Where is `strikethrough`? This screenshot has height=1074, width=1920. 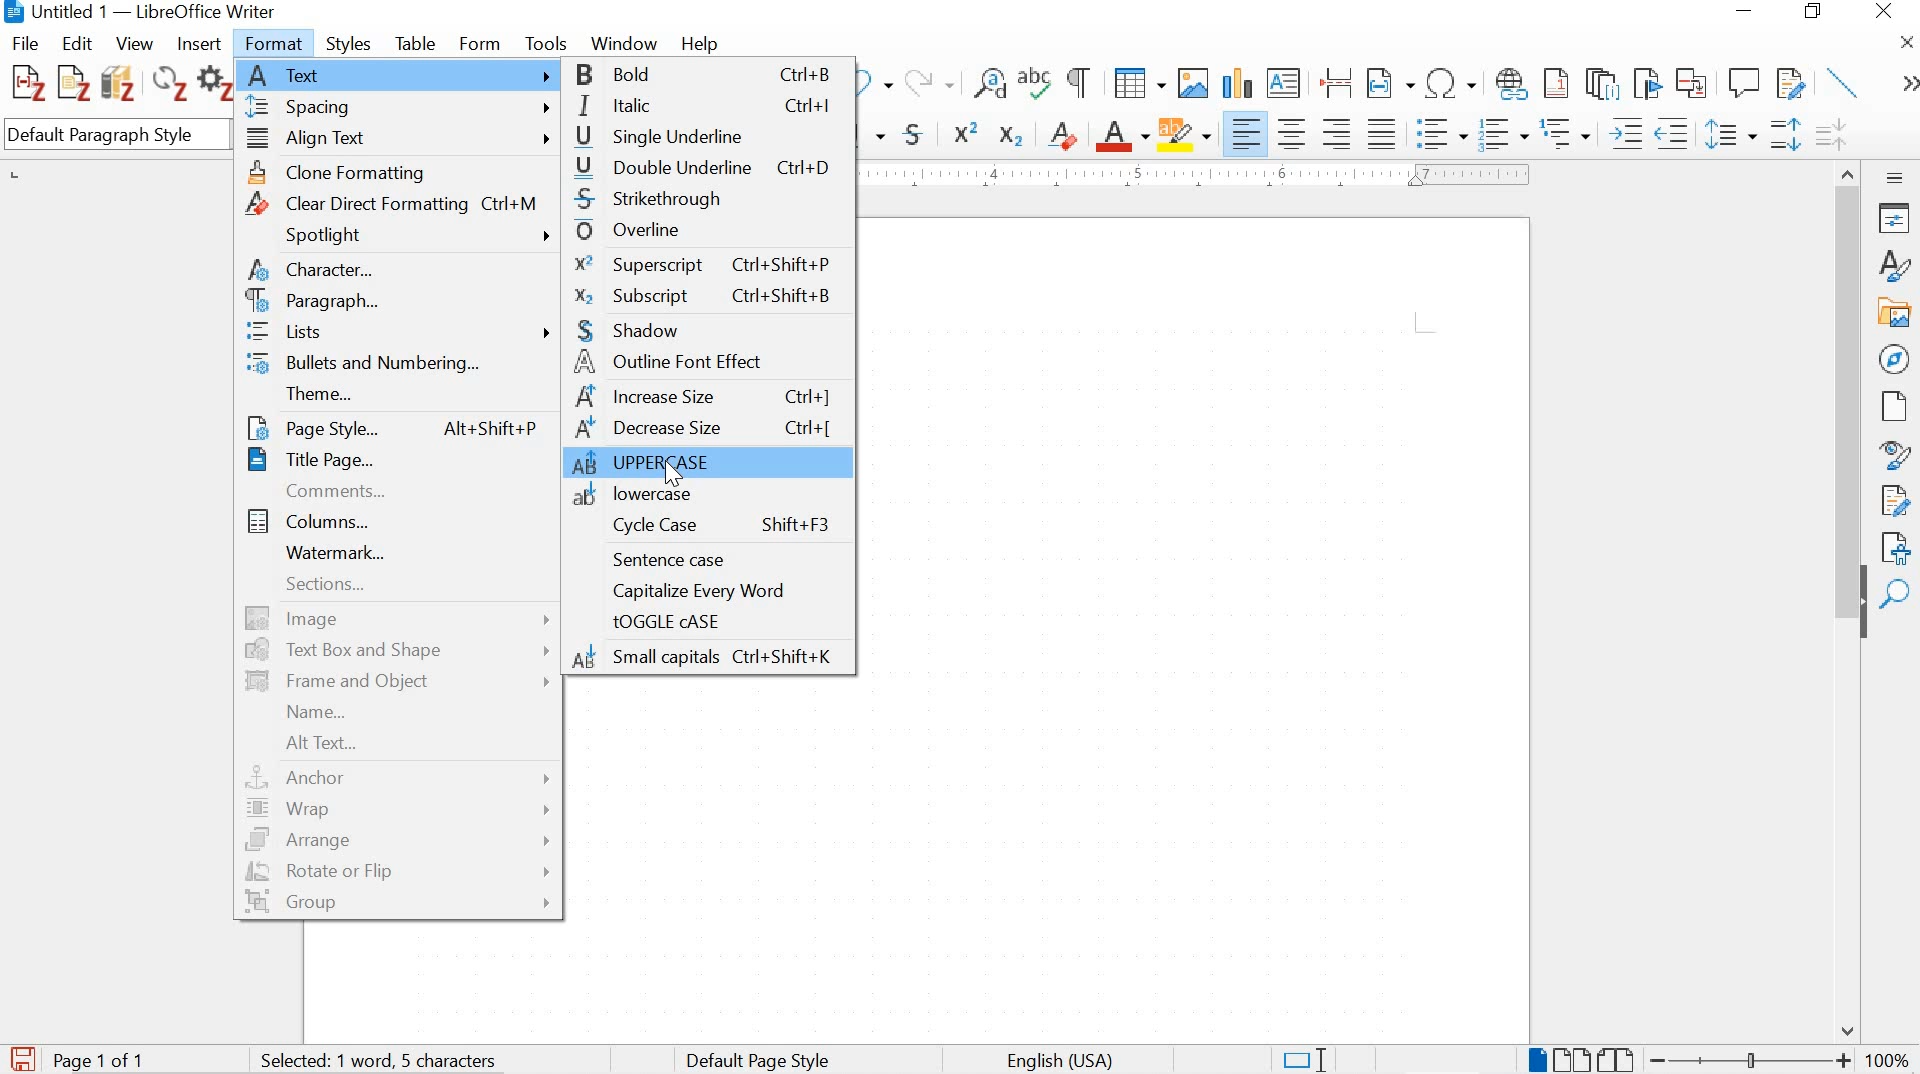
strikethrough is located at coordinates (918, 134).